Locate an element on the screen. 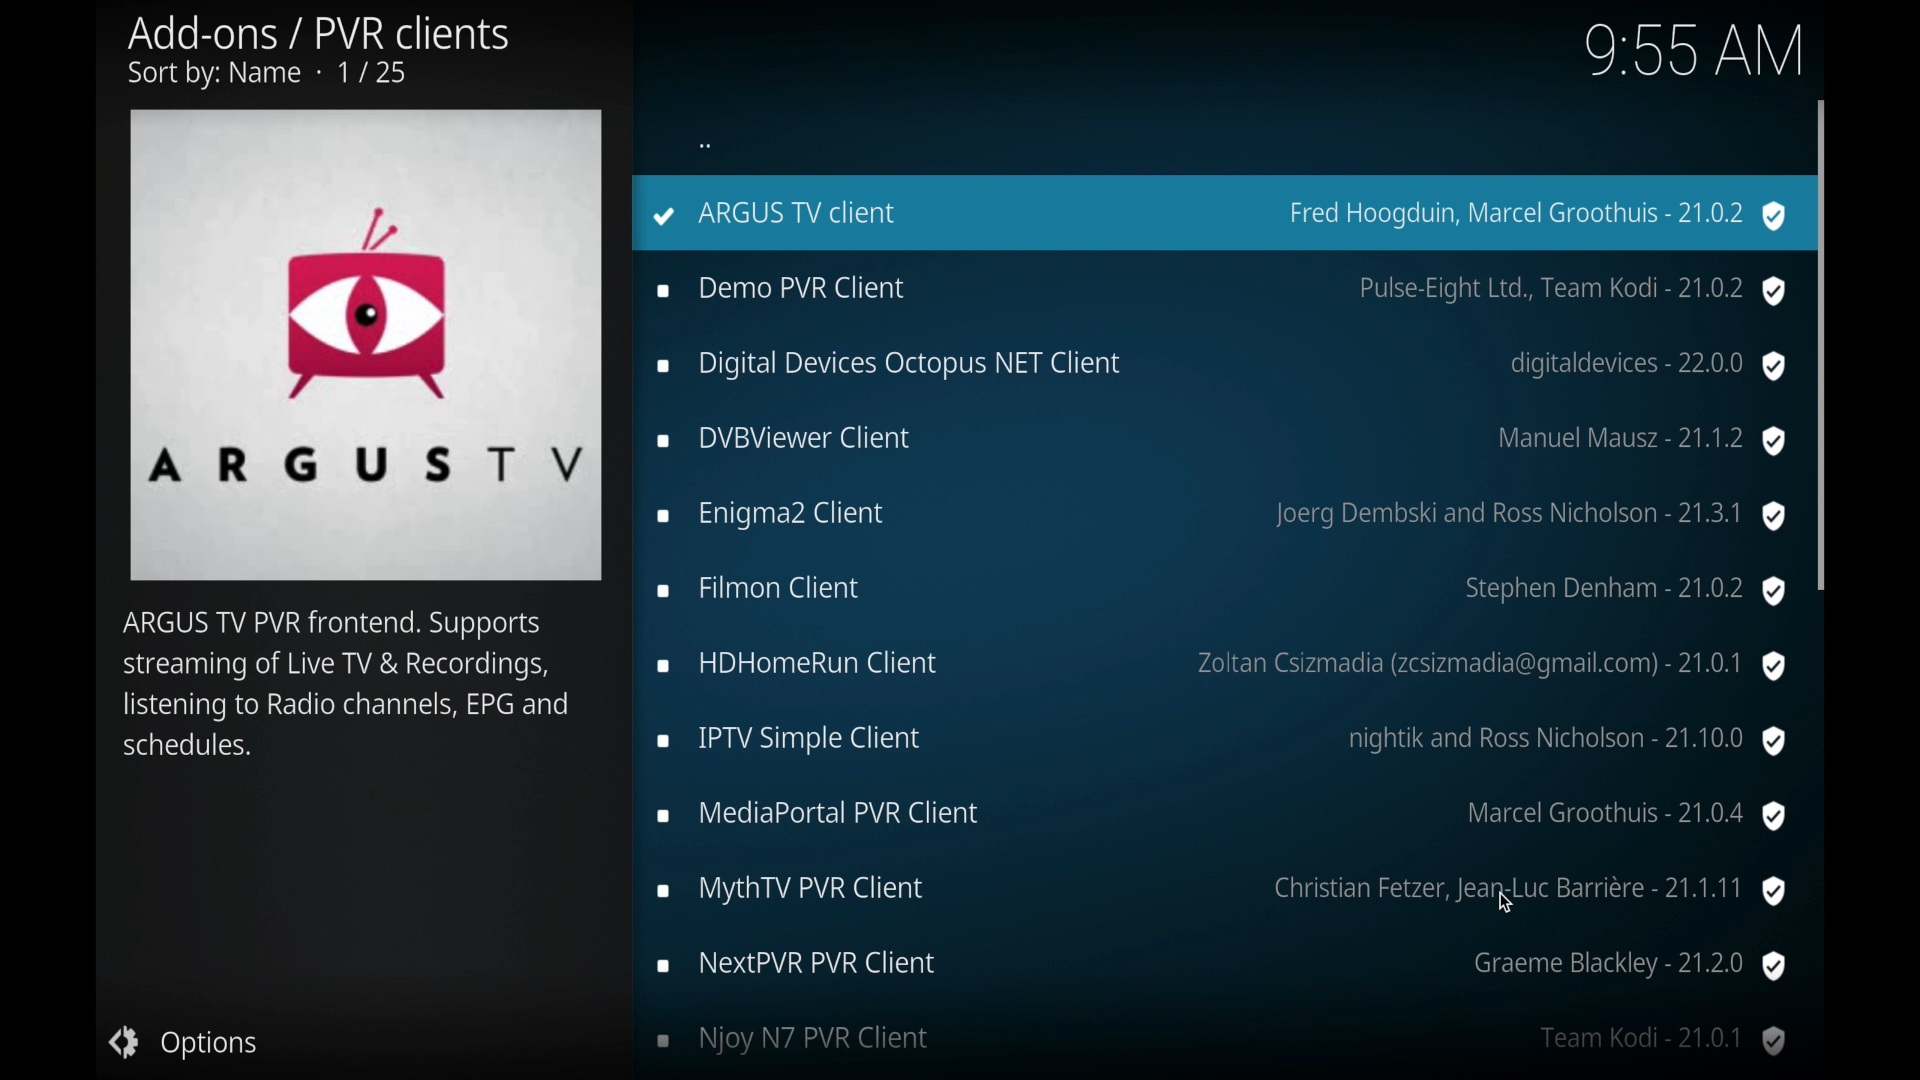  dvbviewer is located at coordinates (1222, 441).